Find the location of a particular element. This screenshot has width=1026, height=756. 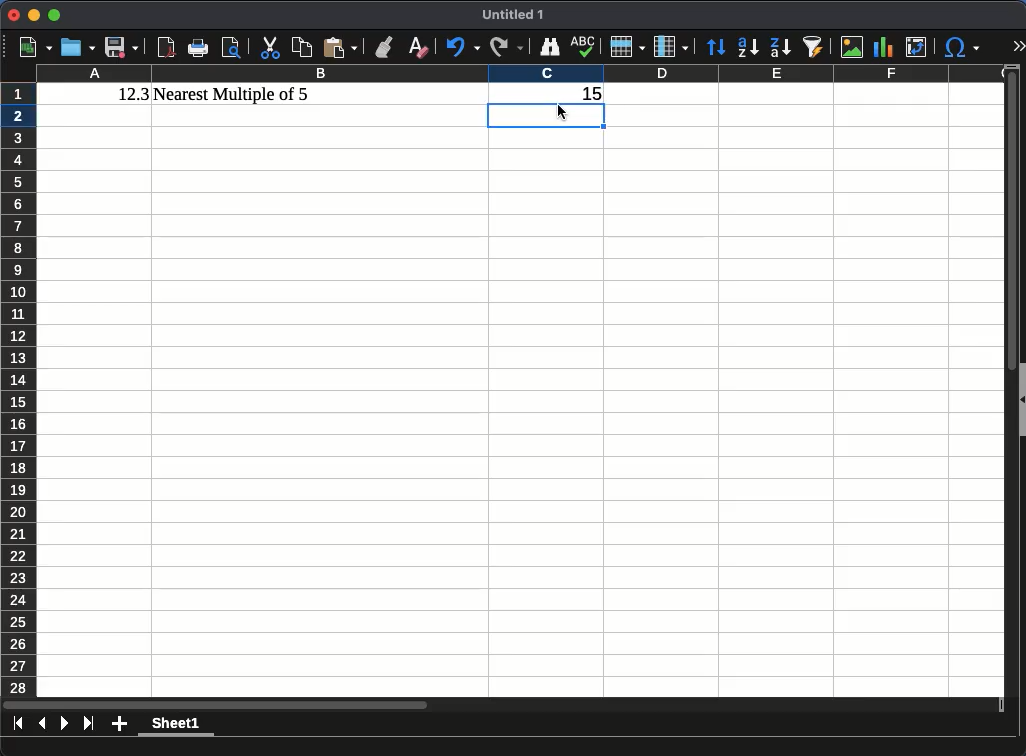

image is located at coordinates (850, 47).